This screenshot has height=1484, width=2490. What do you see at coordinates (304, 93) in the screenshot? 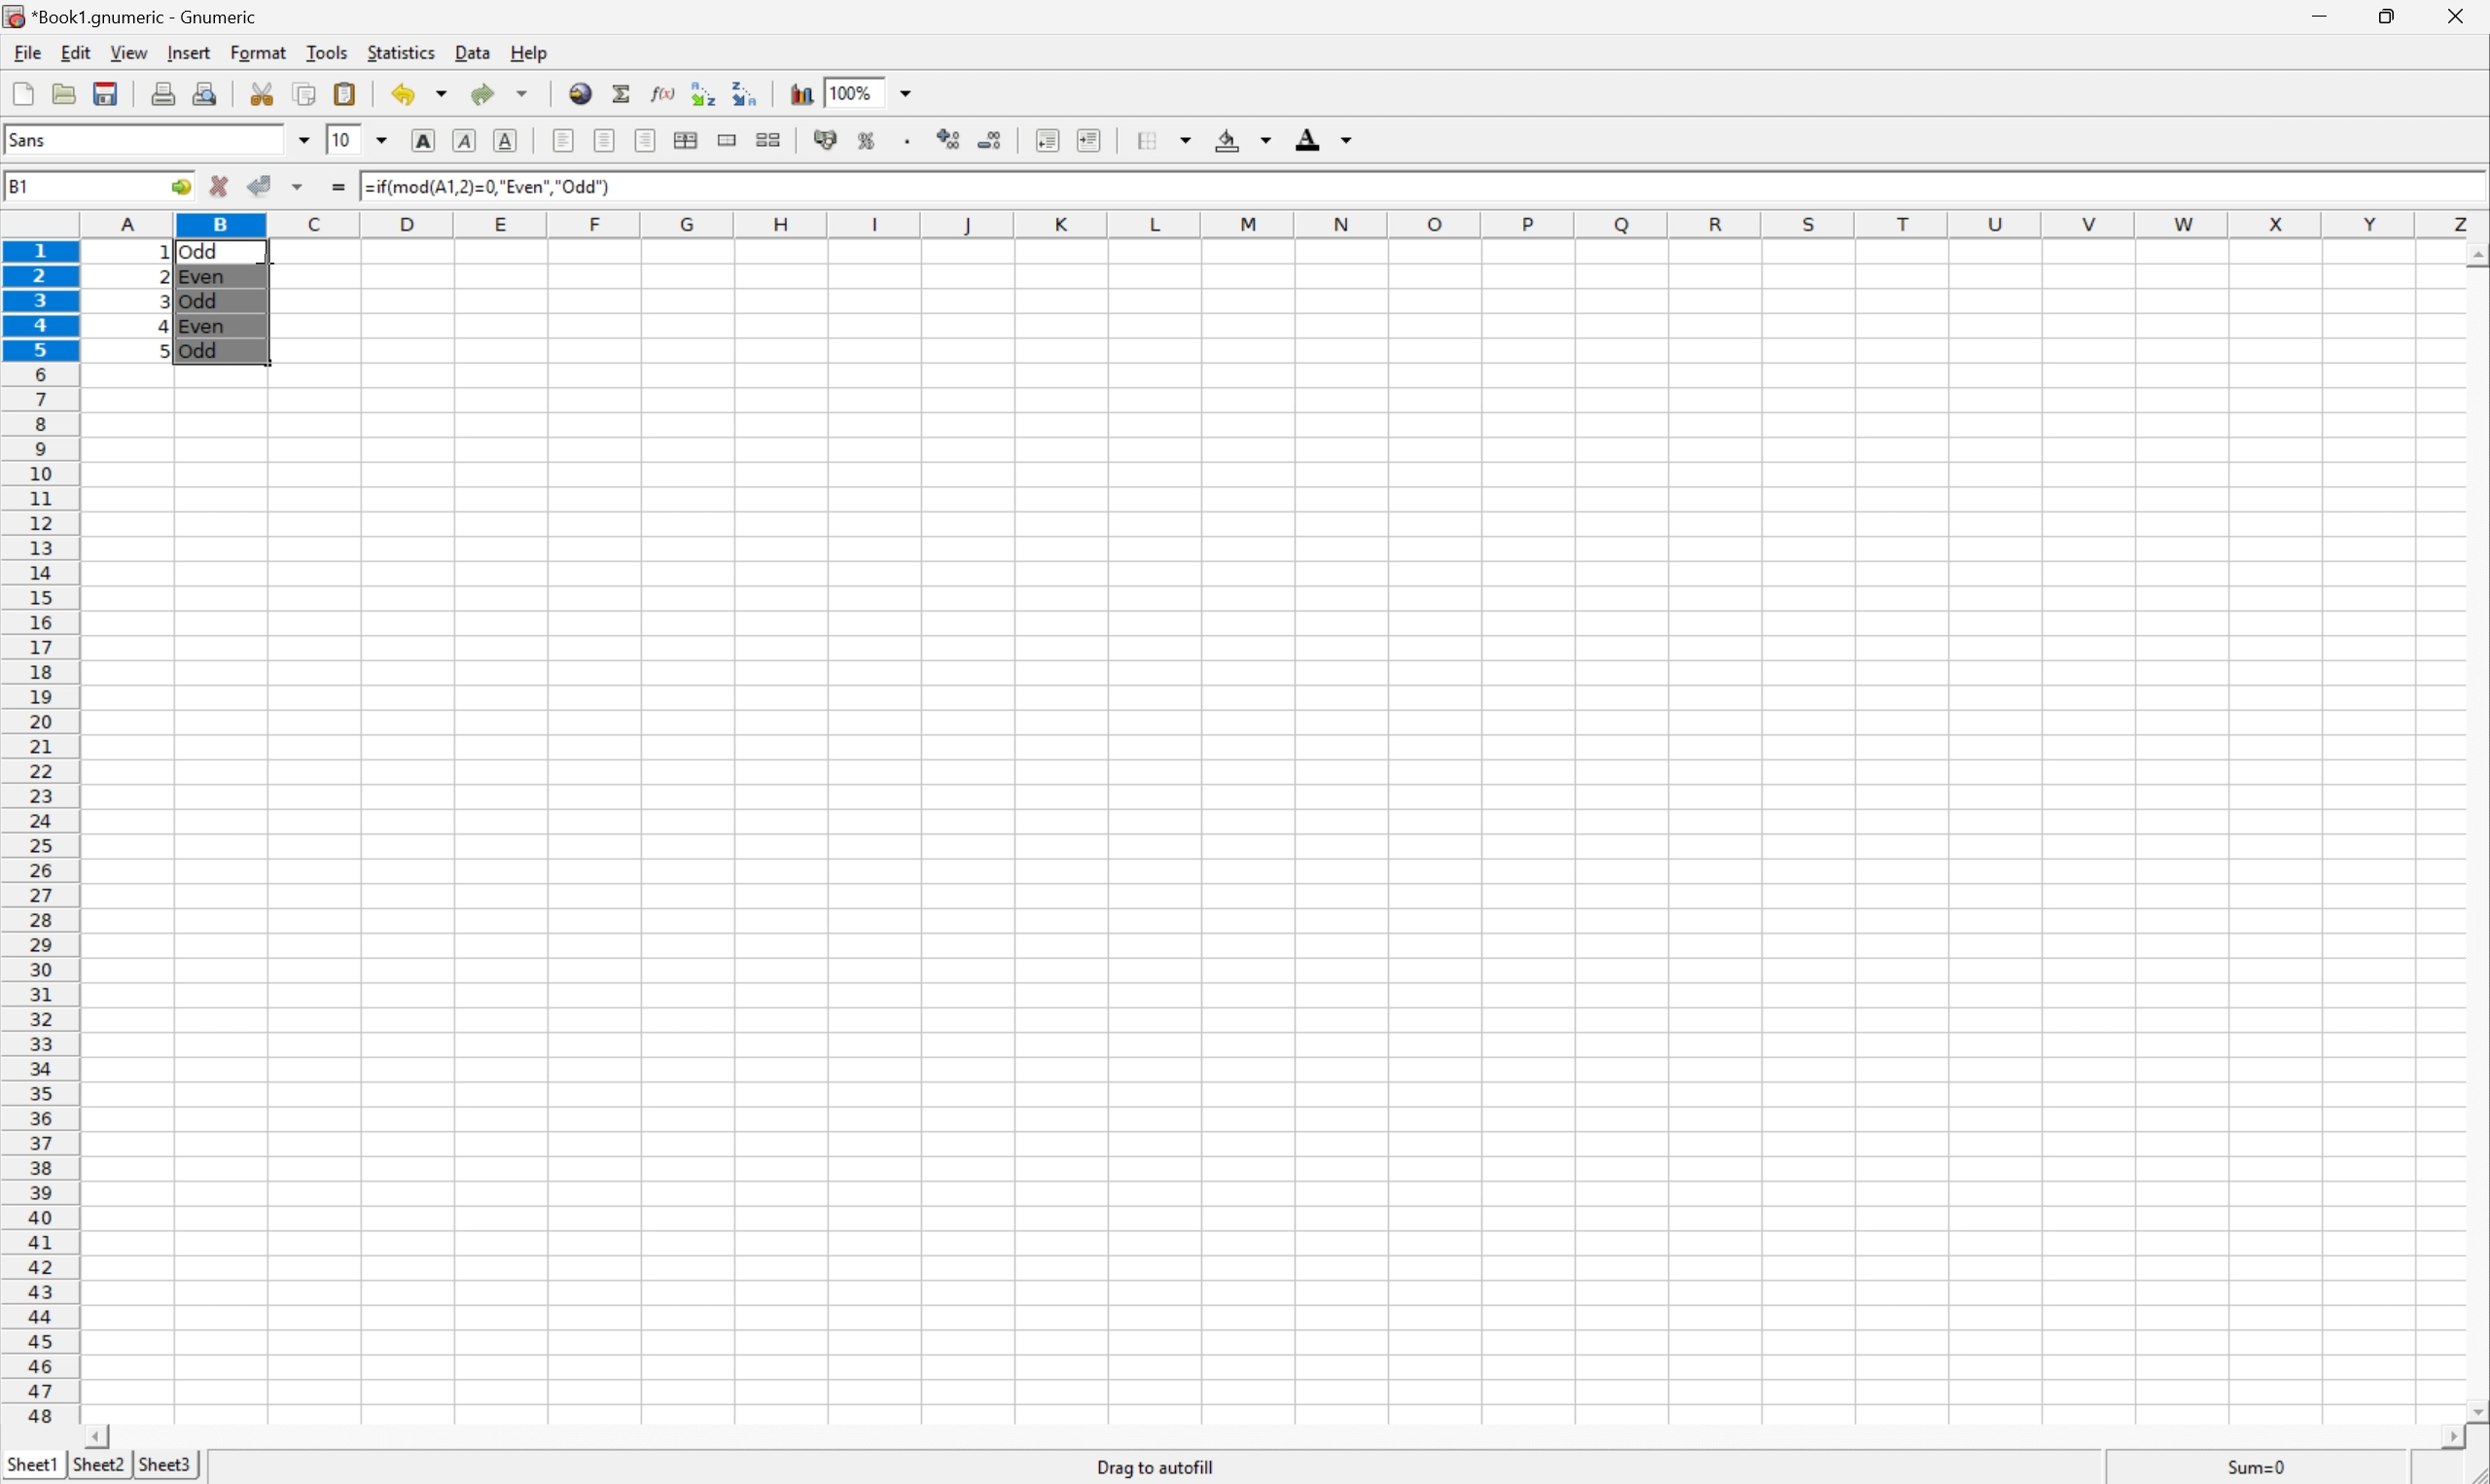
I see `Copy selection` at bounding box center [304, 93].